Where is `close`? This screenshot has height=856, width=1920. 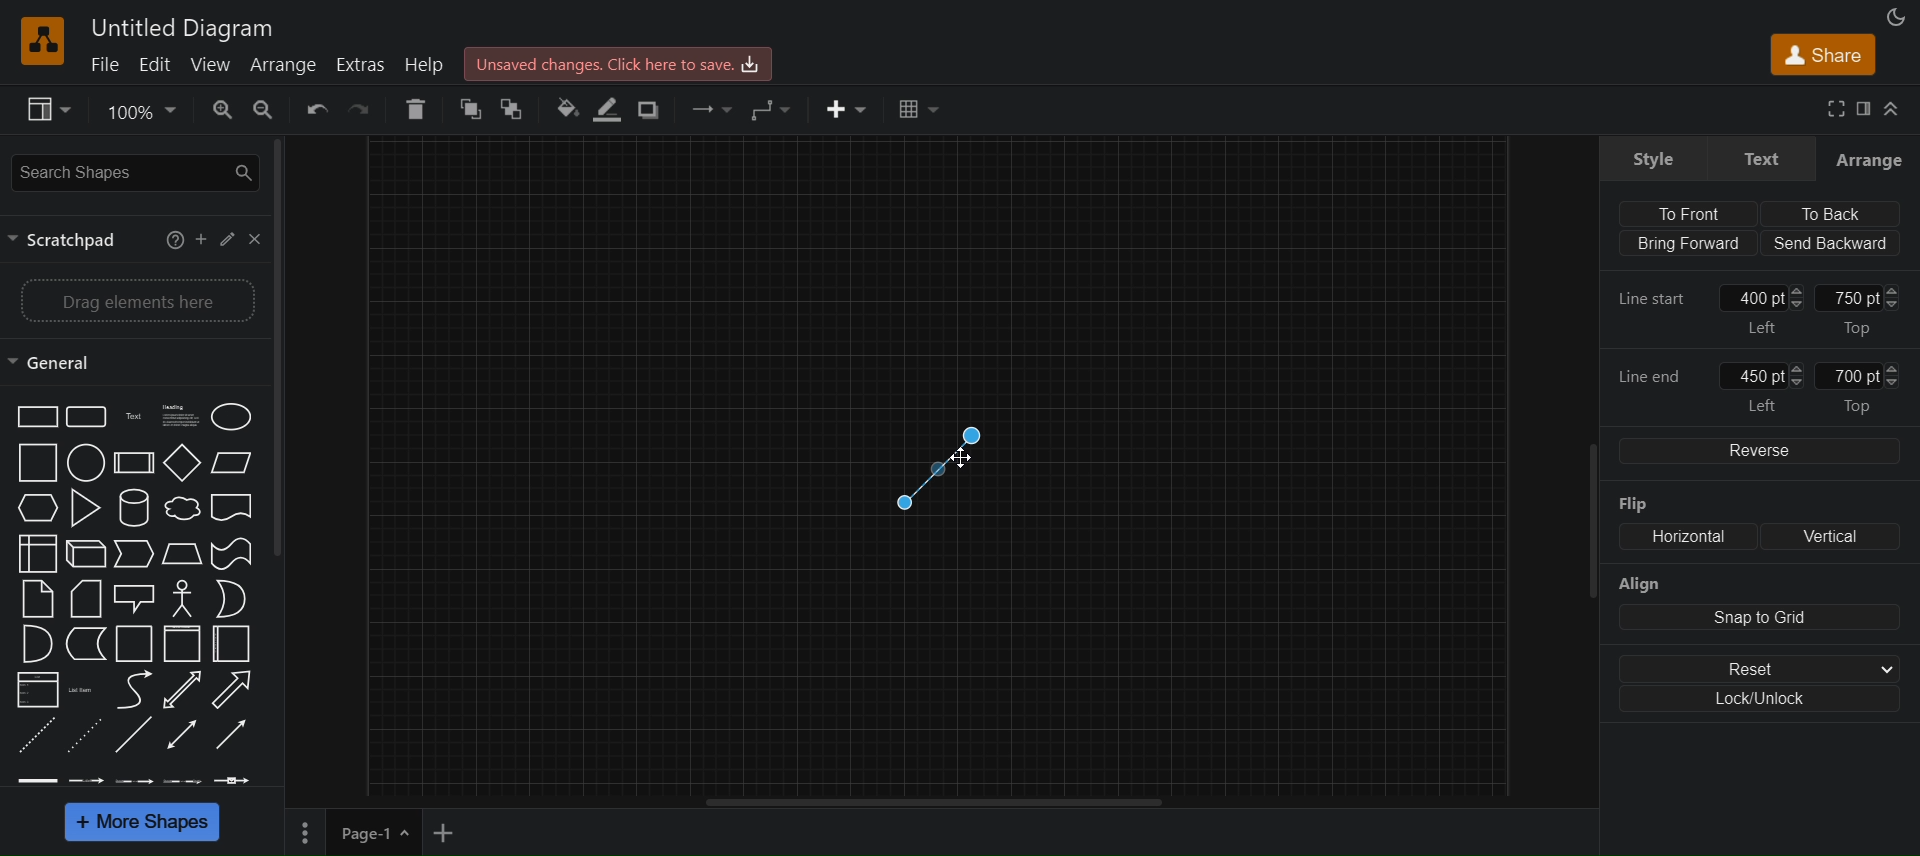 close is located at coordinates (256, 238).